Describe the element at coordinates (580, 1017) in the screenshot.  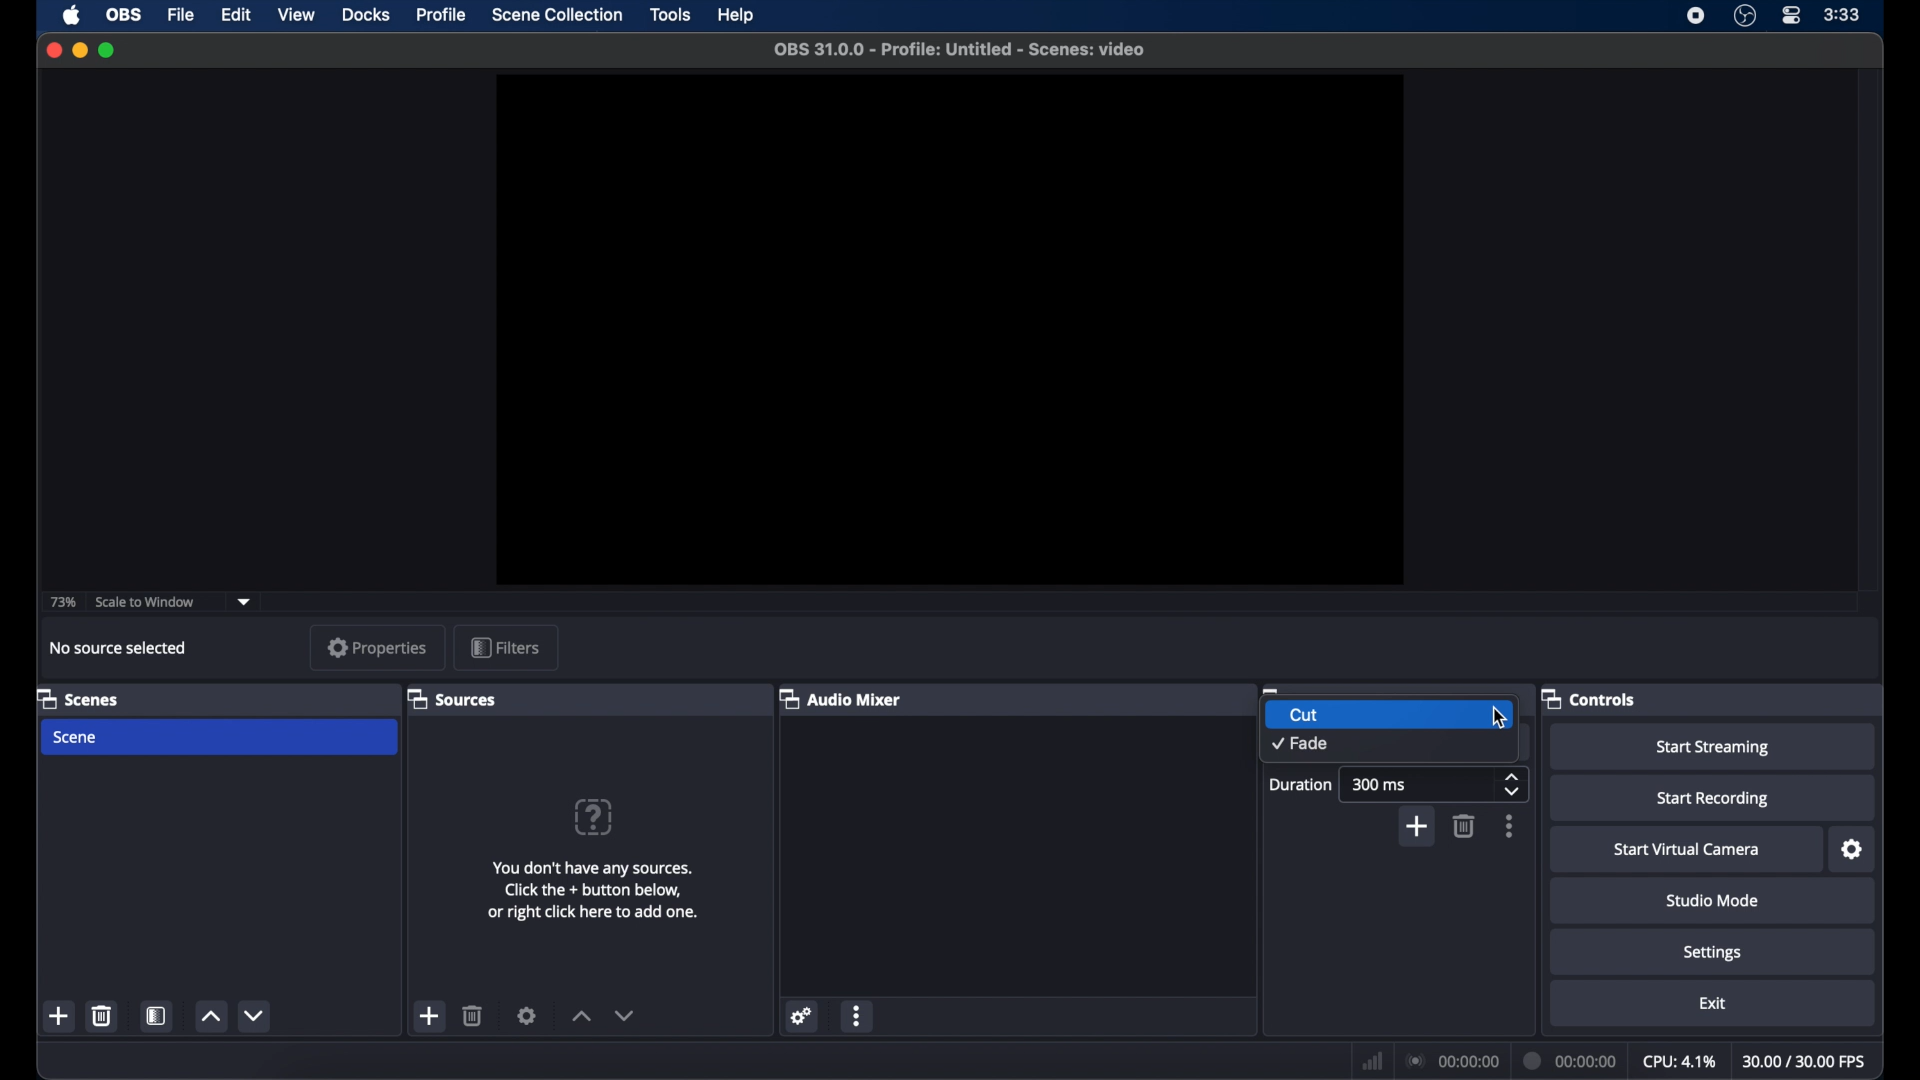
I see `increment` at that location.